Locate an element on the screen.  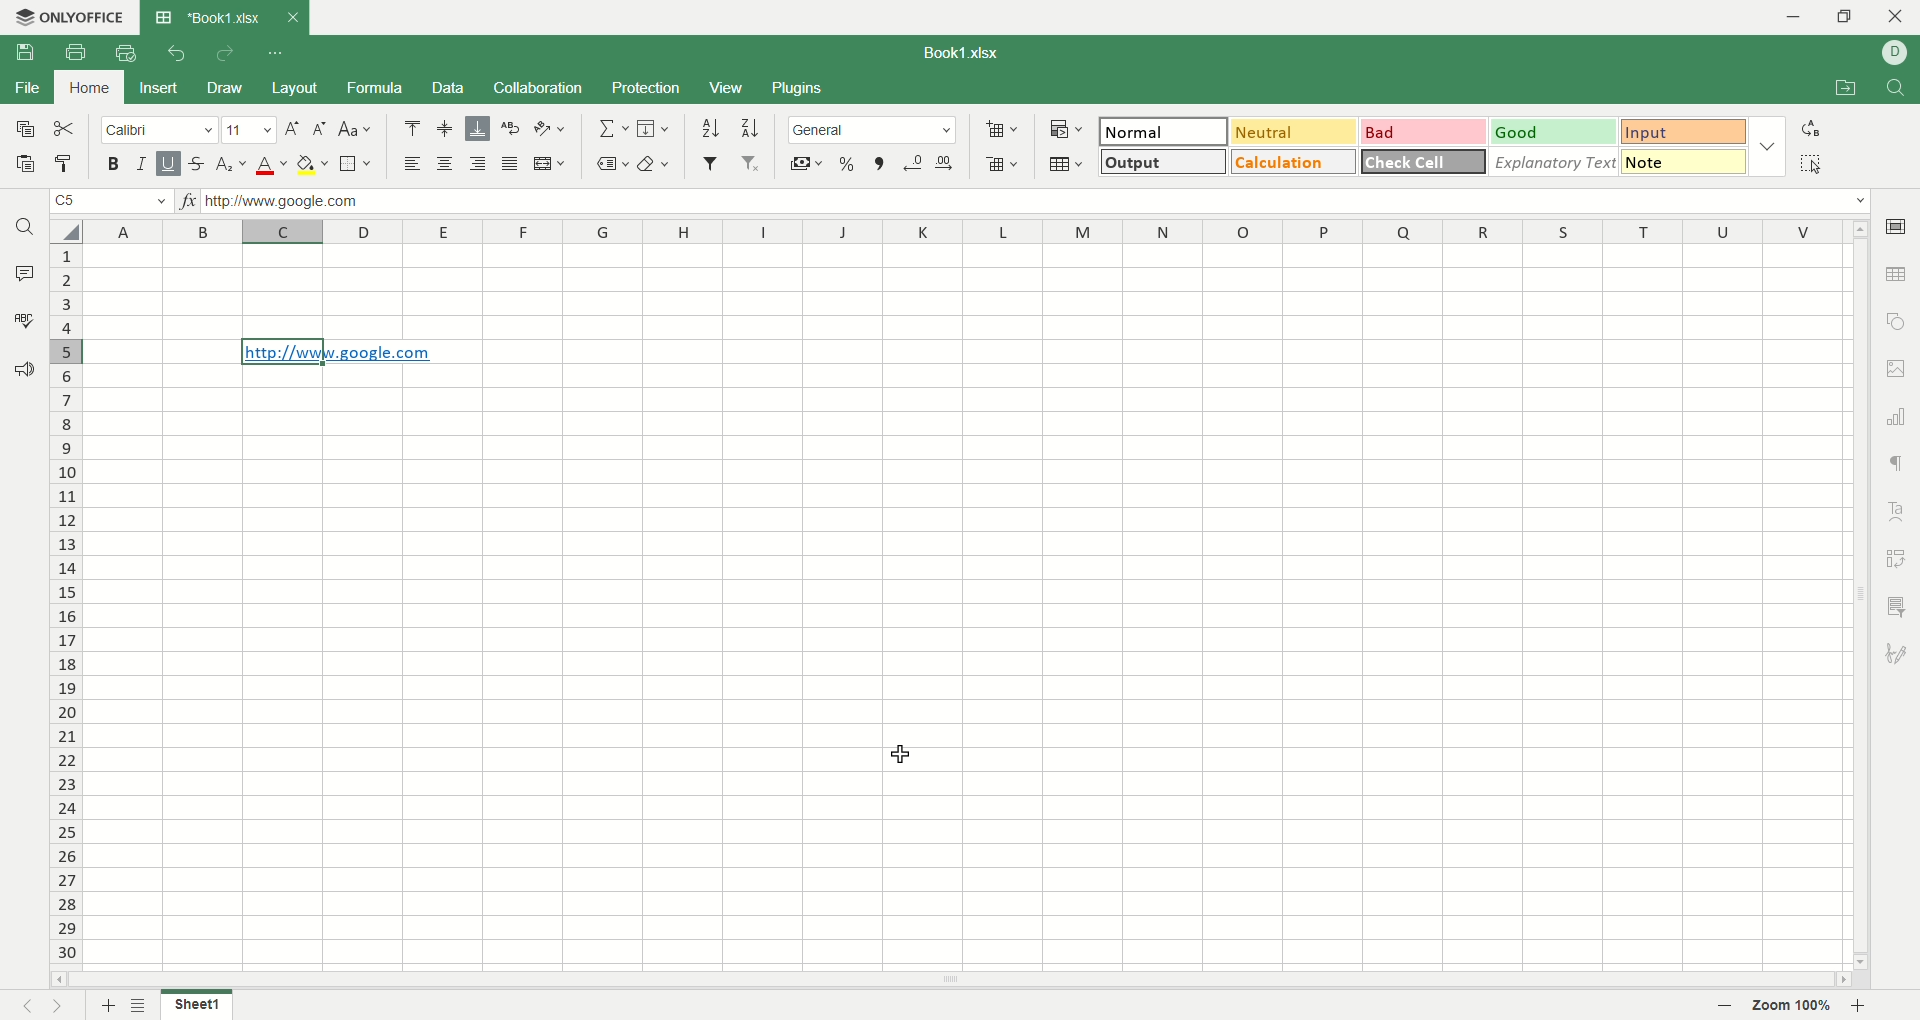
fill is located at coordinates (653, 130).